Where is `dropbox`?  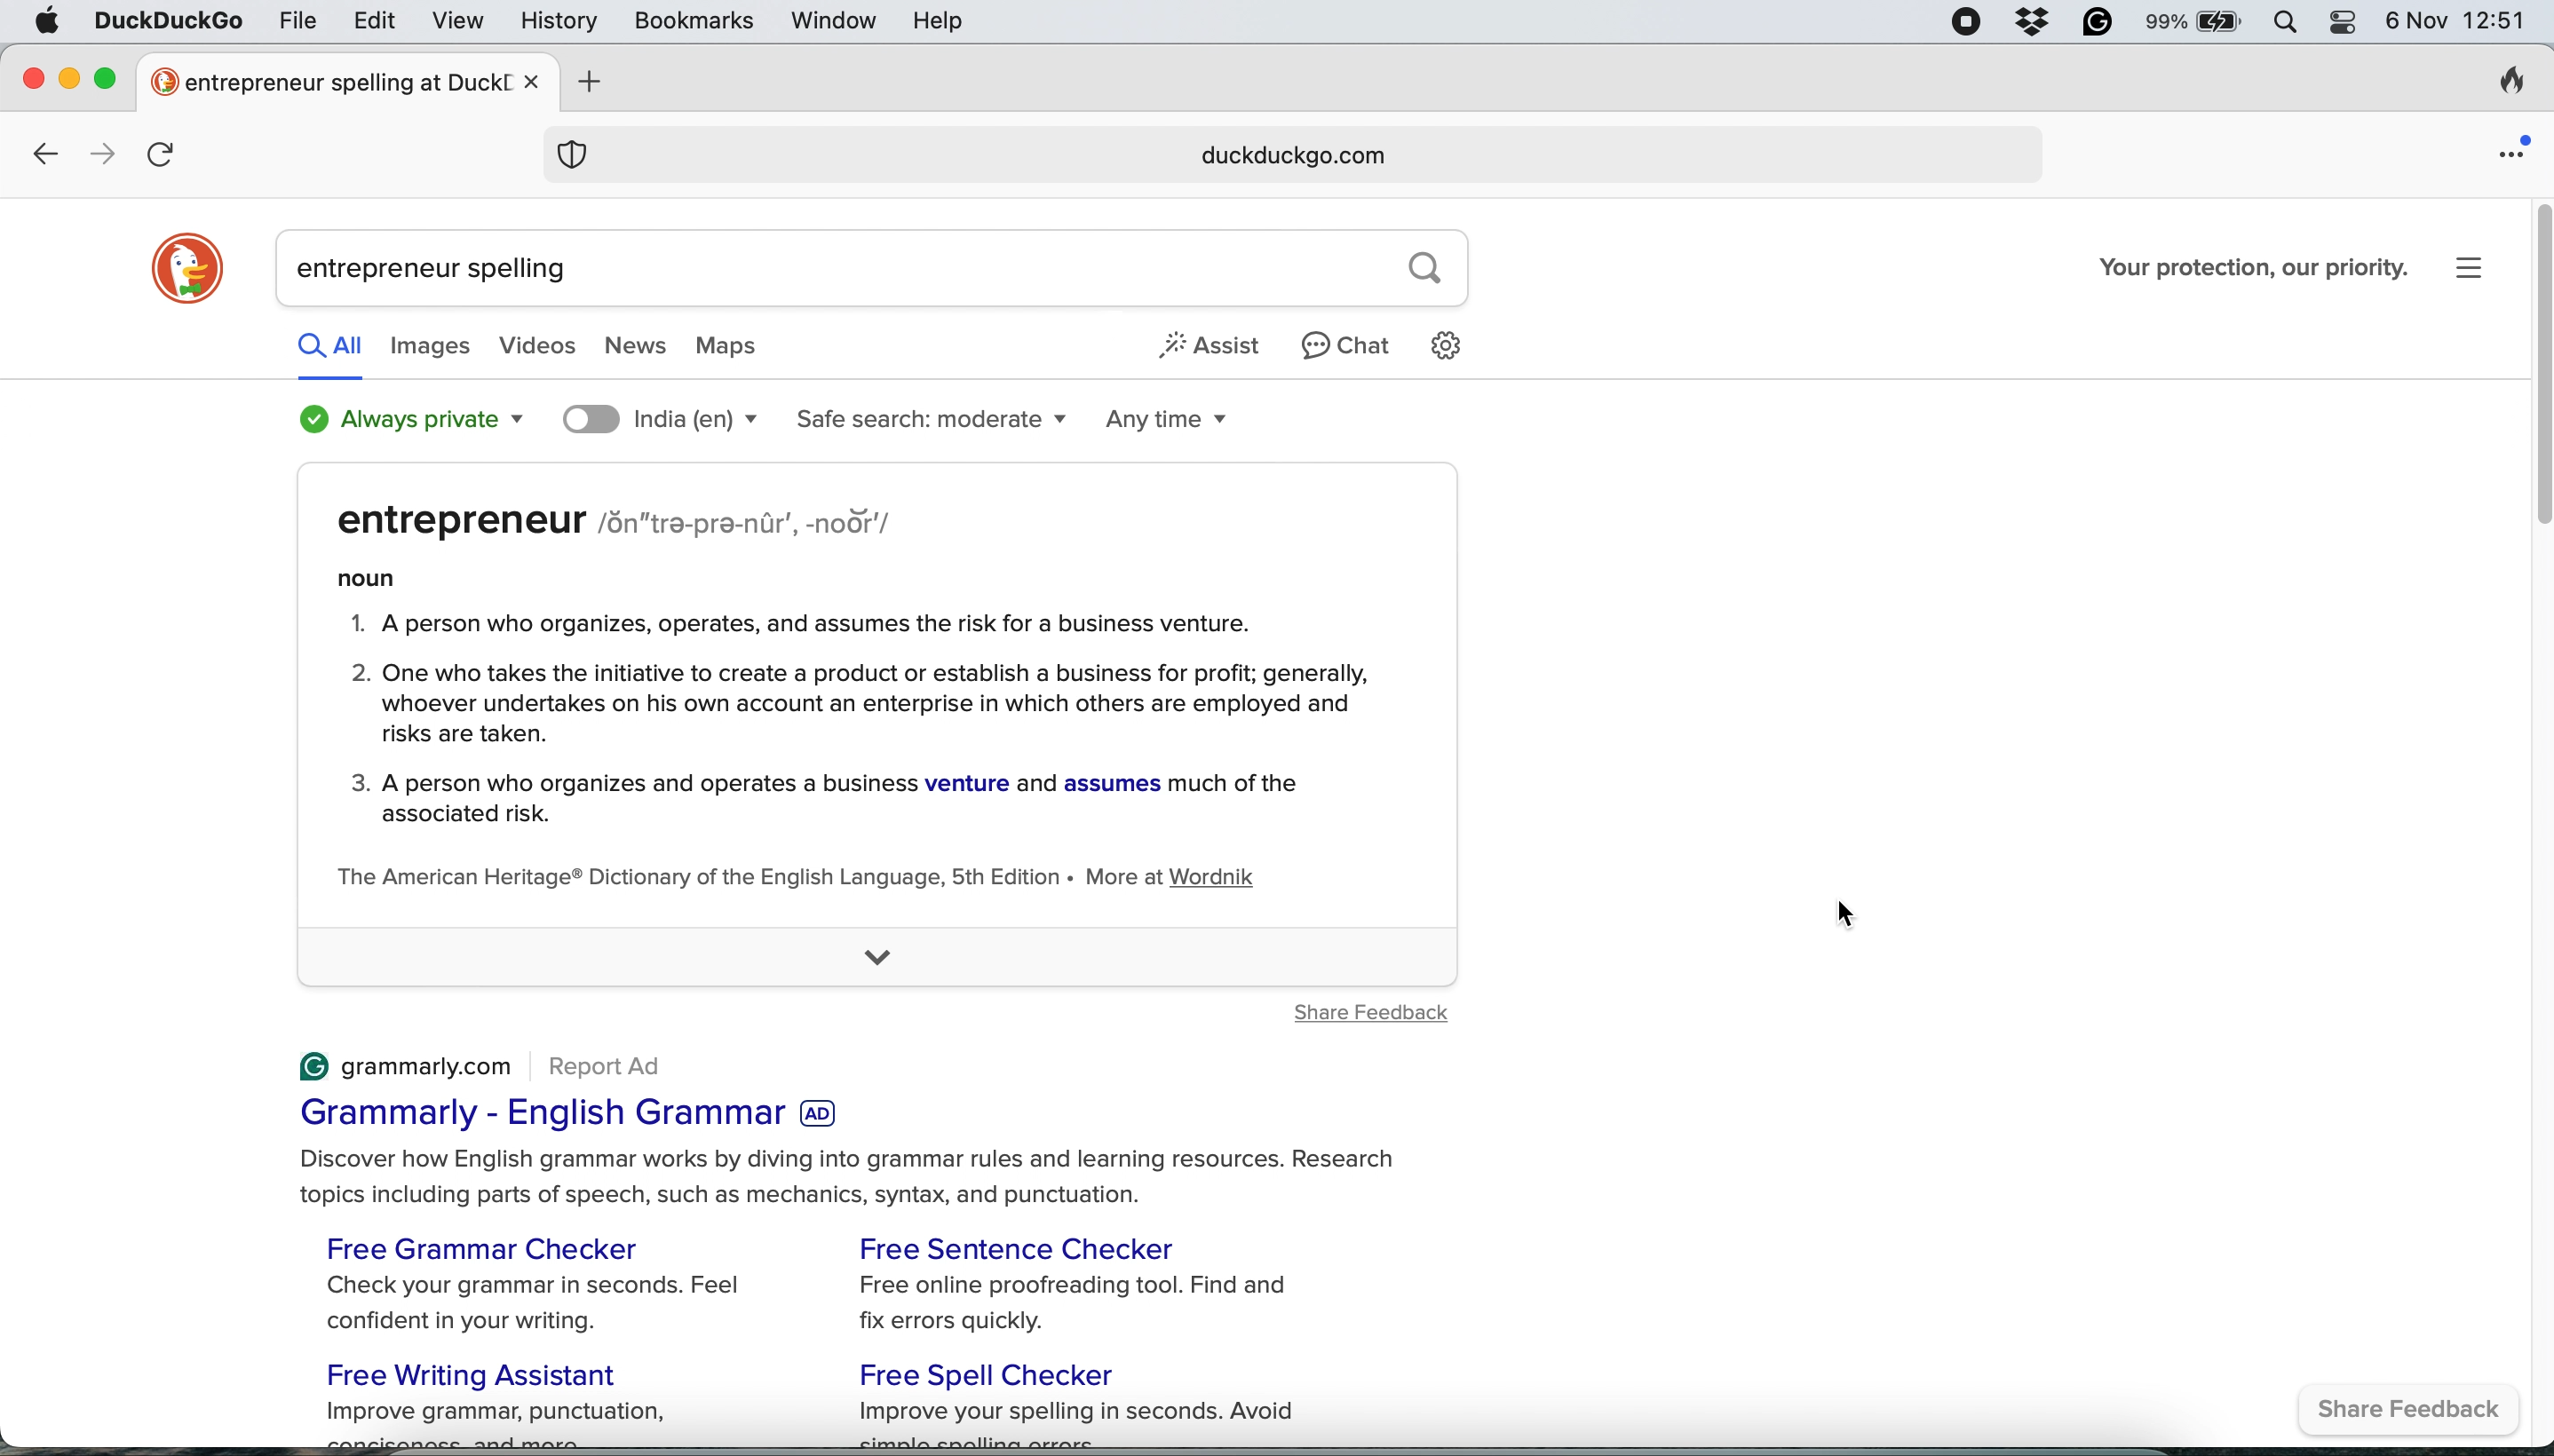
dropbox is located at coordinates (2029, 23).